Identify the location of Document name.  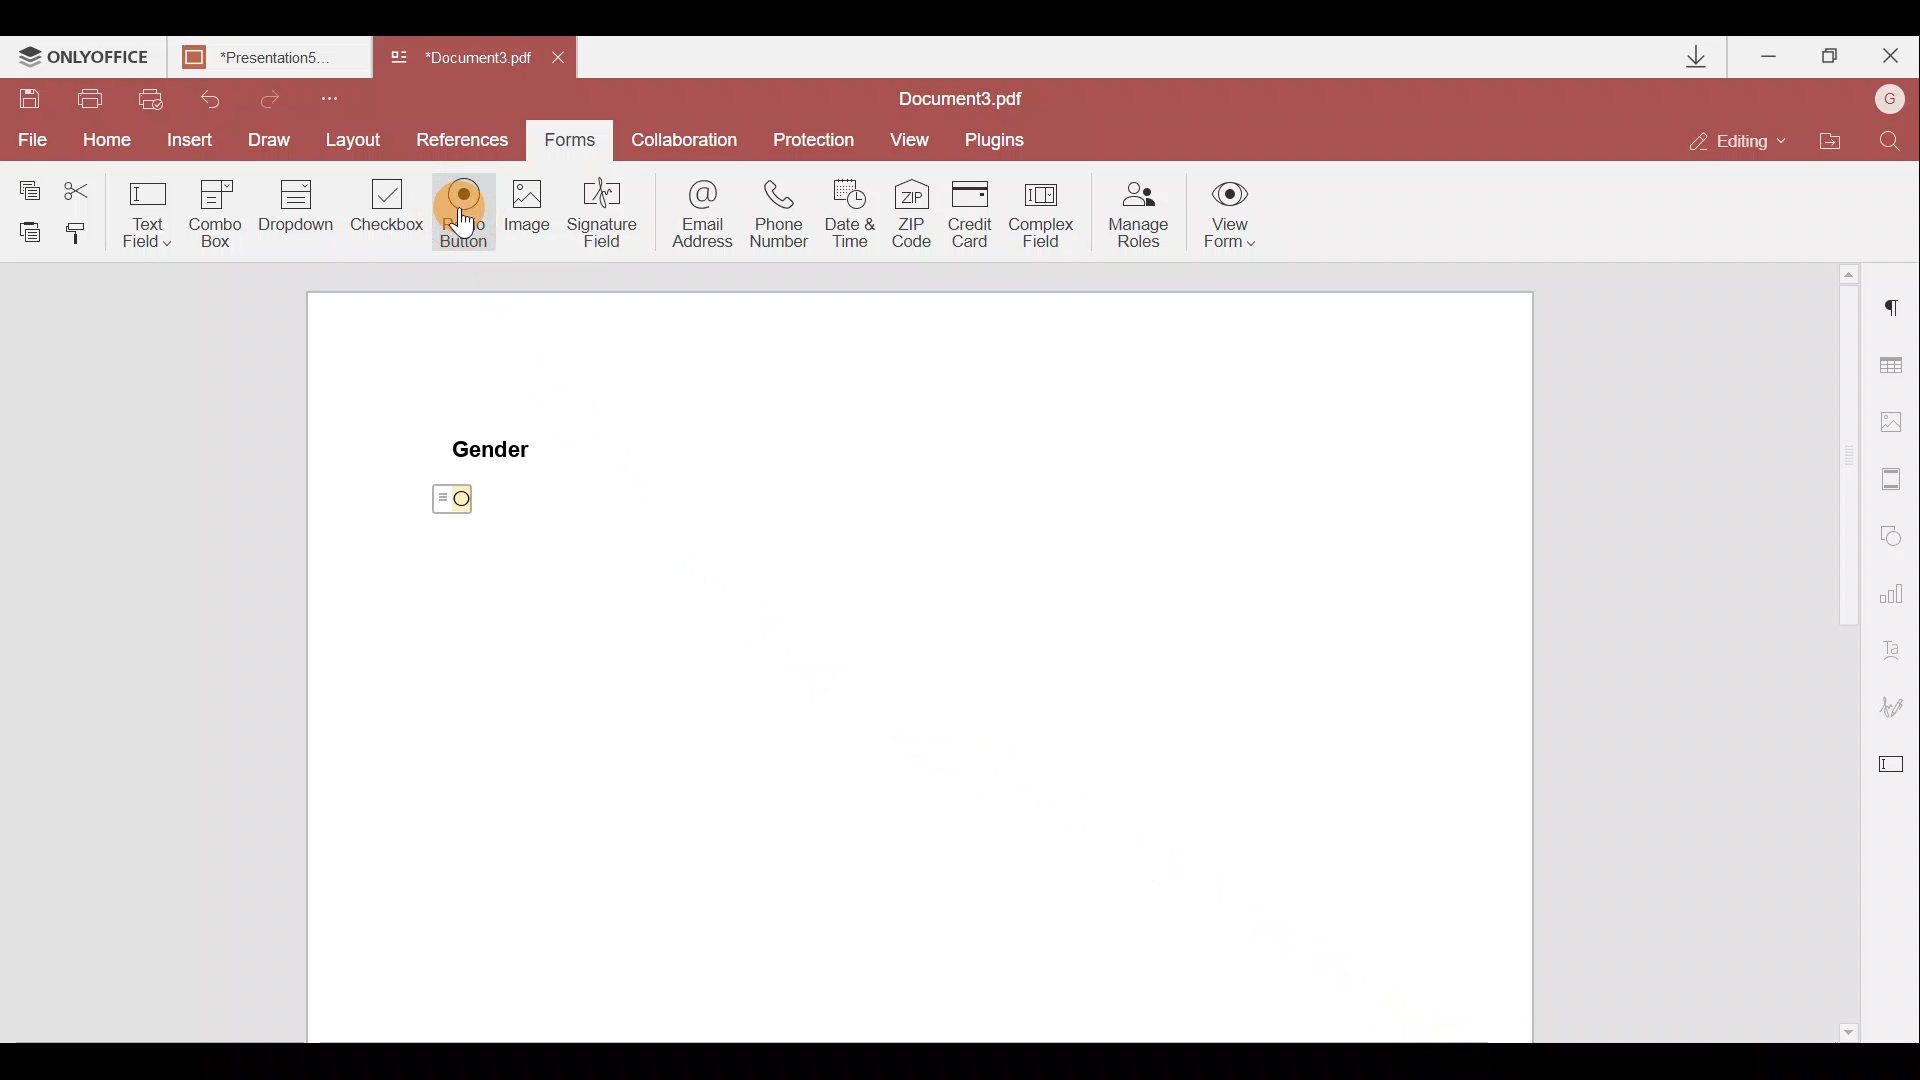
(966, 96).